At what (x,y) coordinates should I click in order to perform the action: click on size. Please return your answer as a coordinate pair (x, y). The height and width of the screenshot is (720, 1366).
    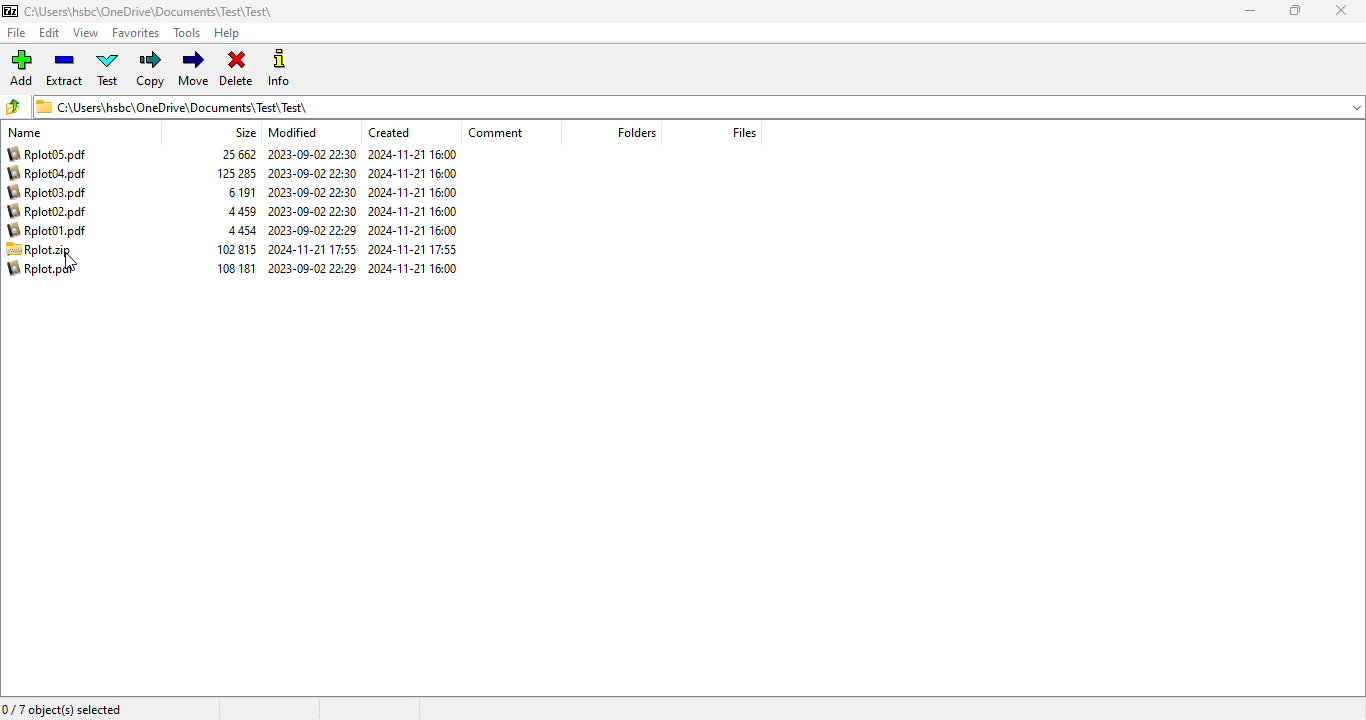
    Looking at the image, I should click on (247, 134).